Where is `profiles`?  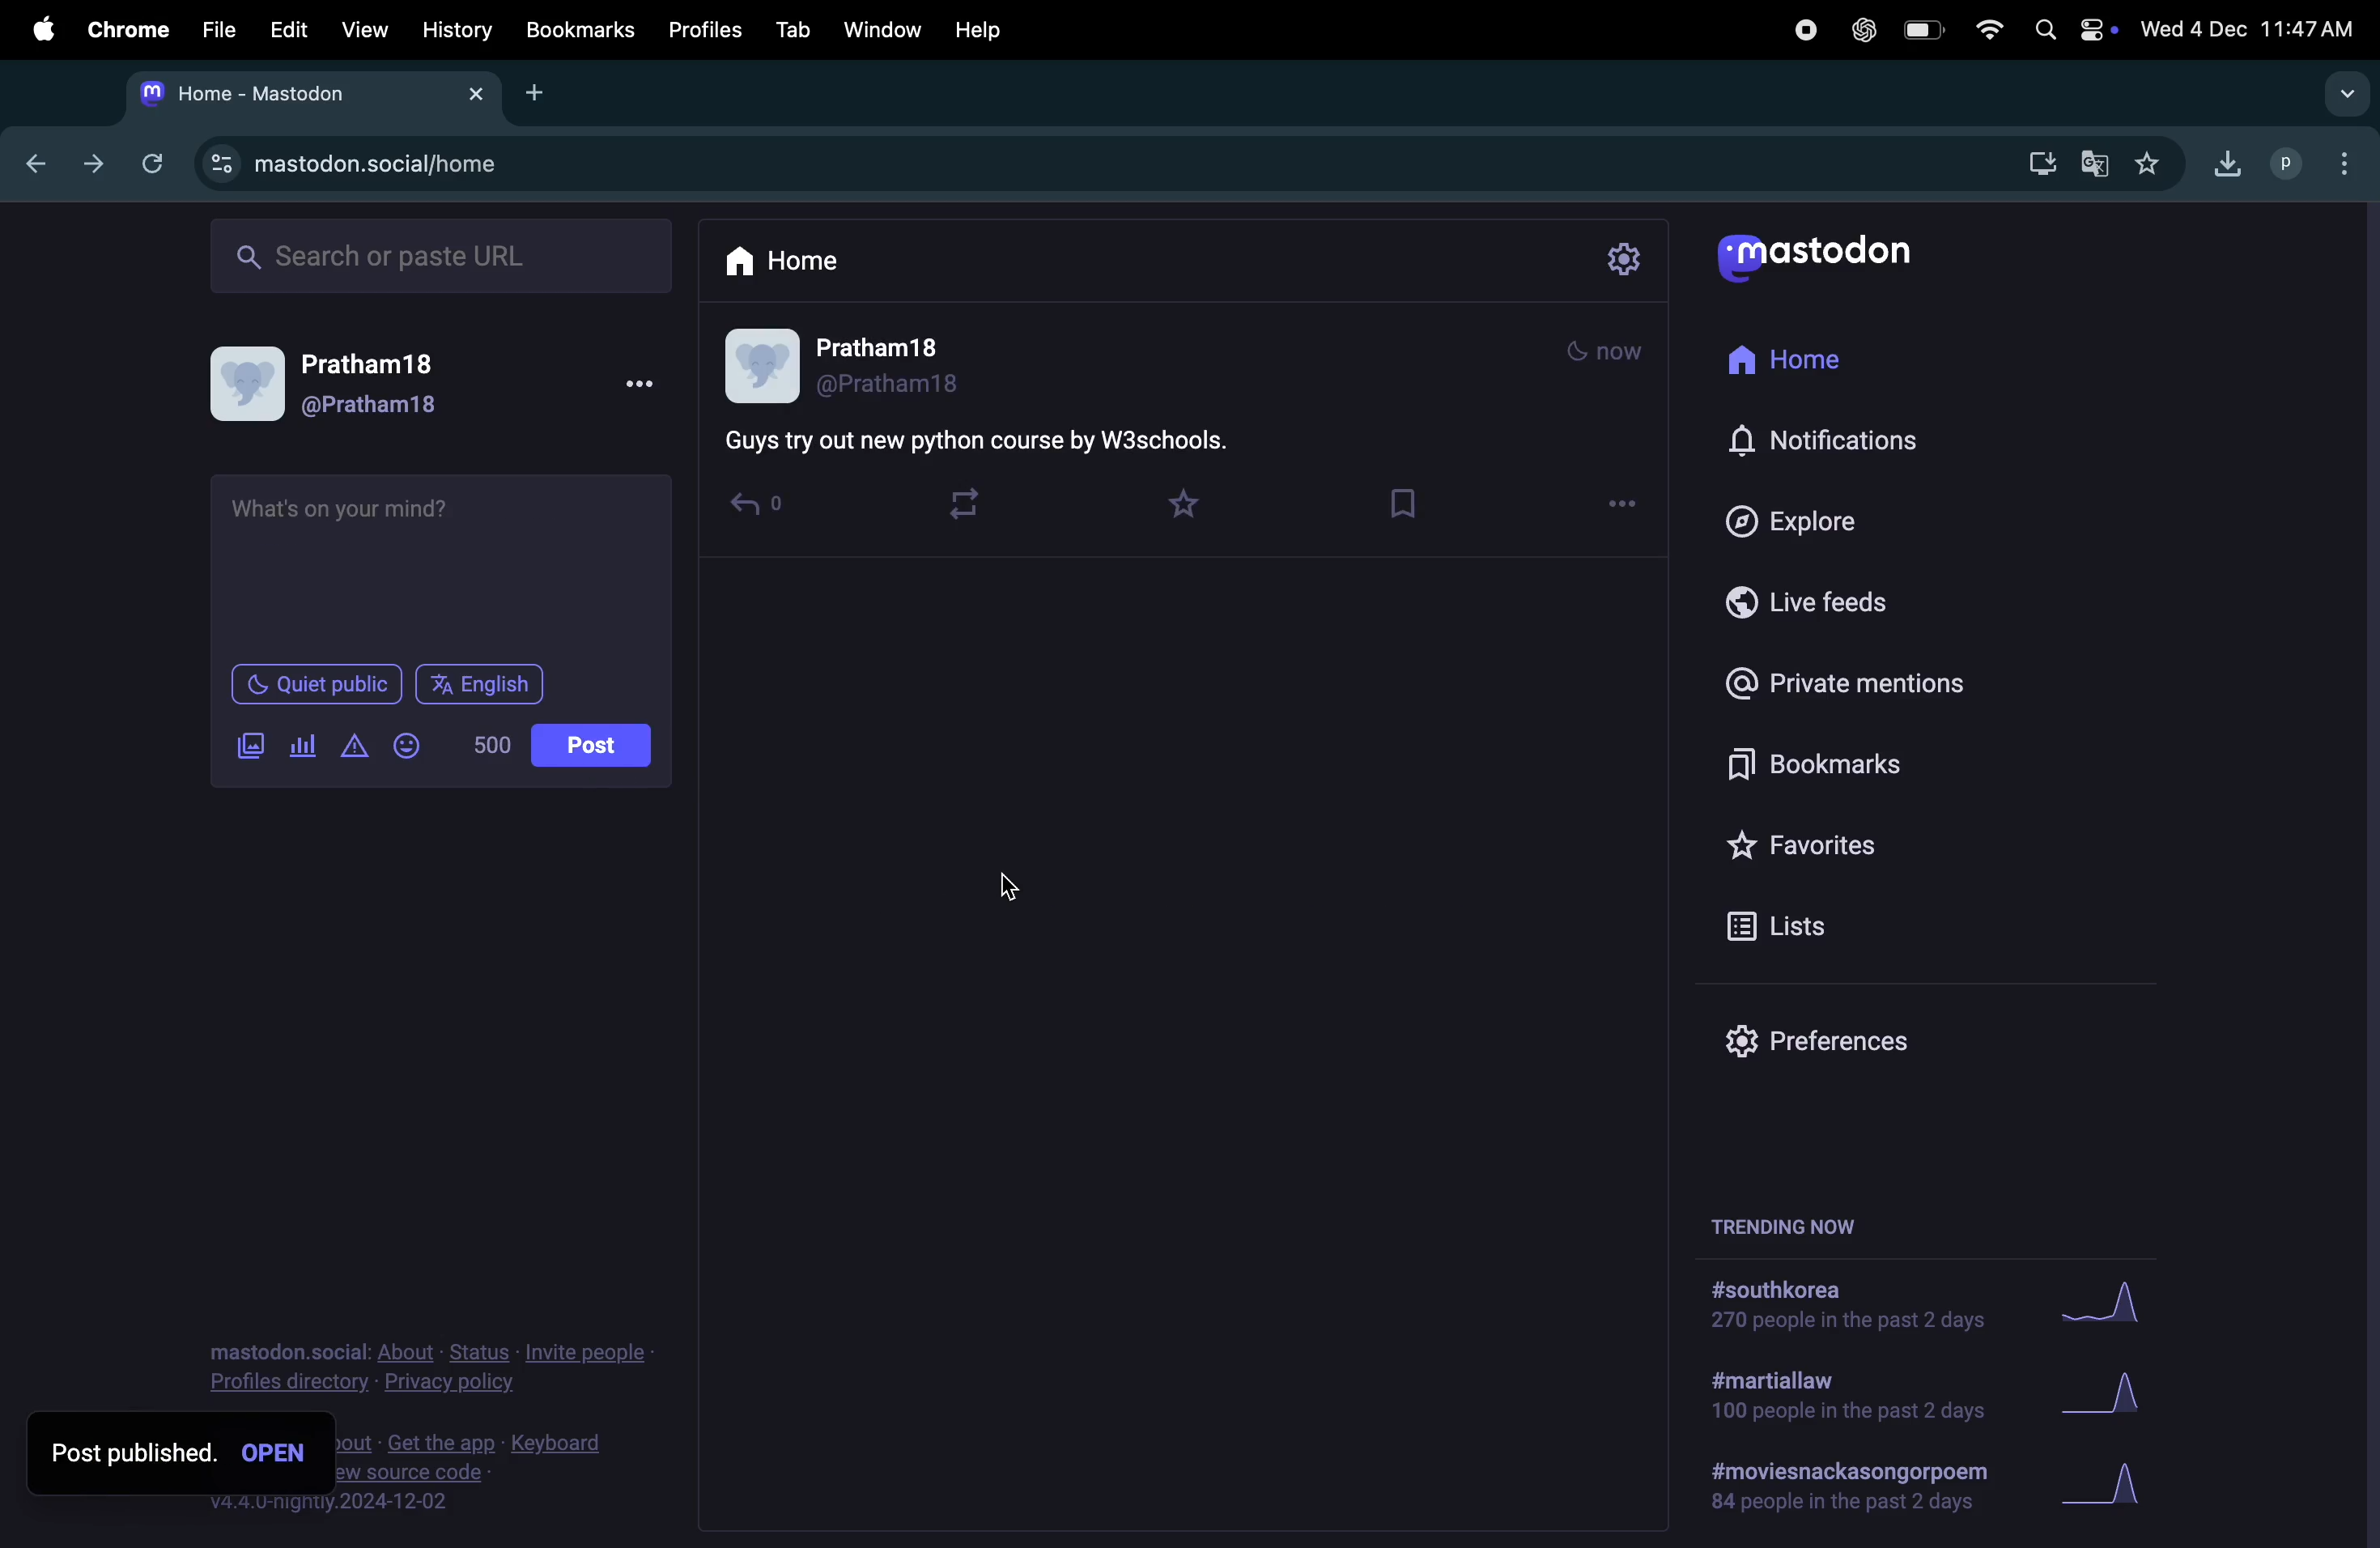 profiles is located at coordinates (703, 30).